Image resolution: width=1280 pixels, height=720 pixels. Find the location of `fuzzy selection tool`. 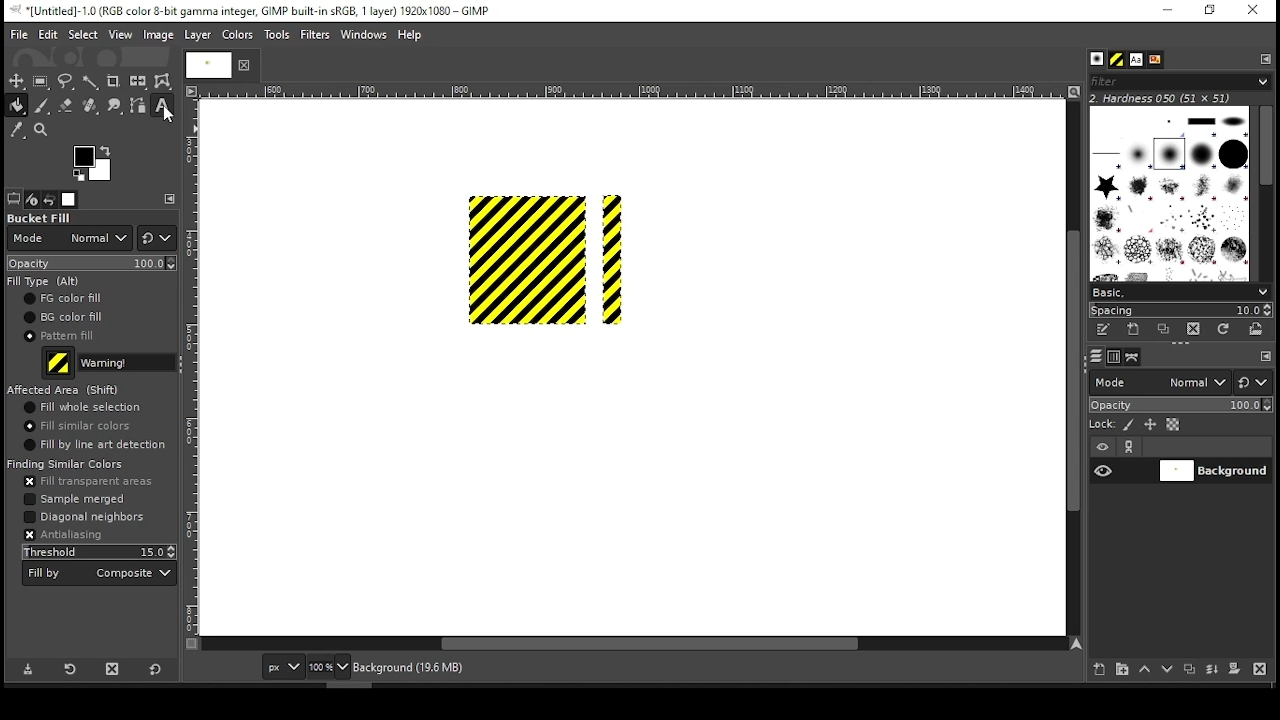

fuzzy selection tool is located at coordinates (91, 82).